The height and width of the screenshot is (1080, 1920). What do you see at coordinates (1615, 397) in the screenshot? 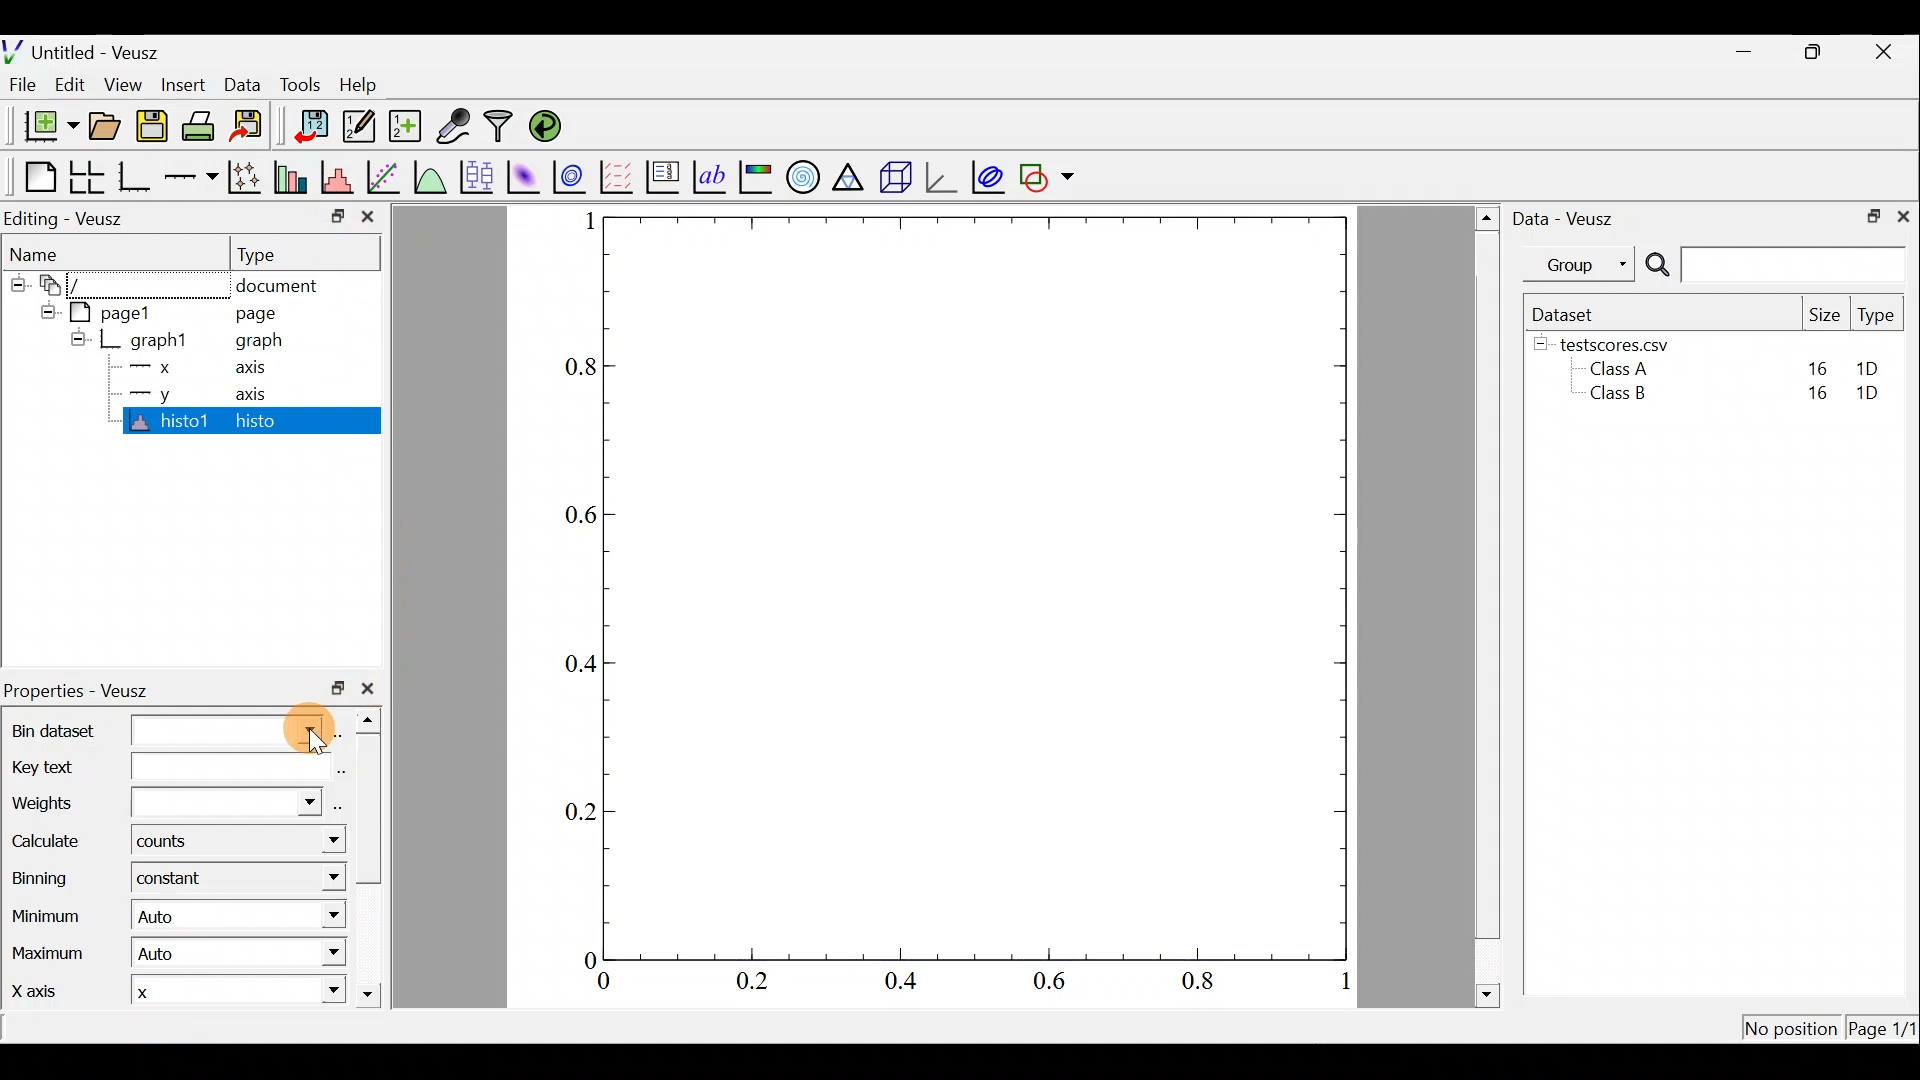
I see `Class B` at bounding box center [1615, 397].